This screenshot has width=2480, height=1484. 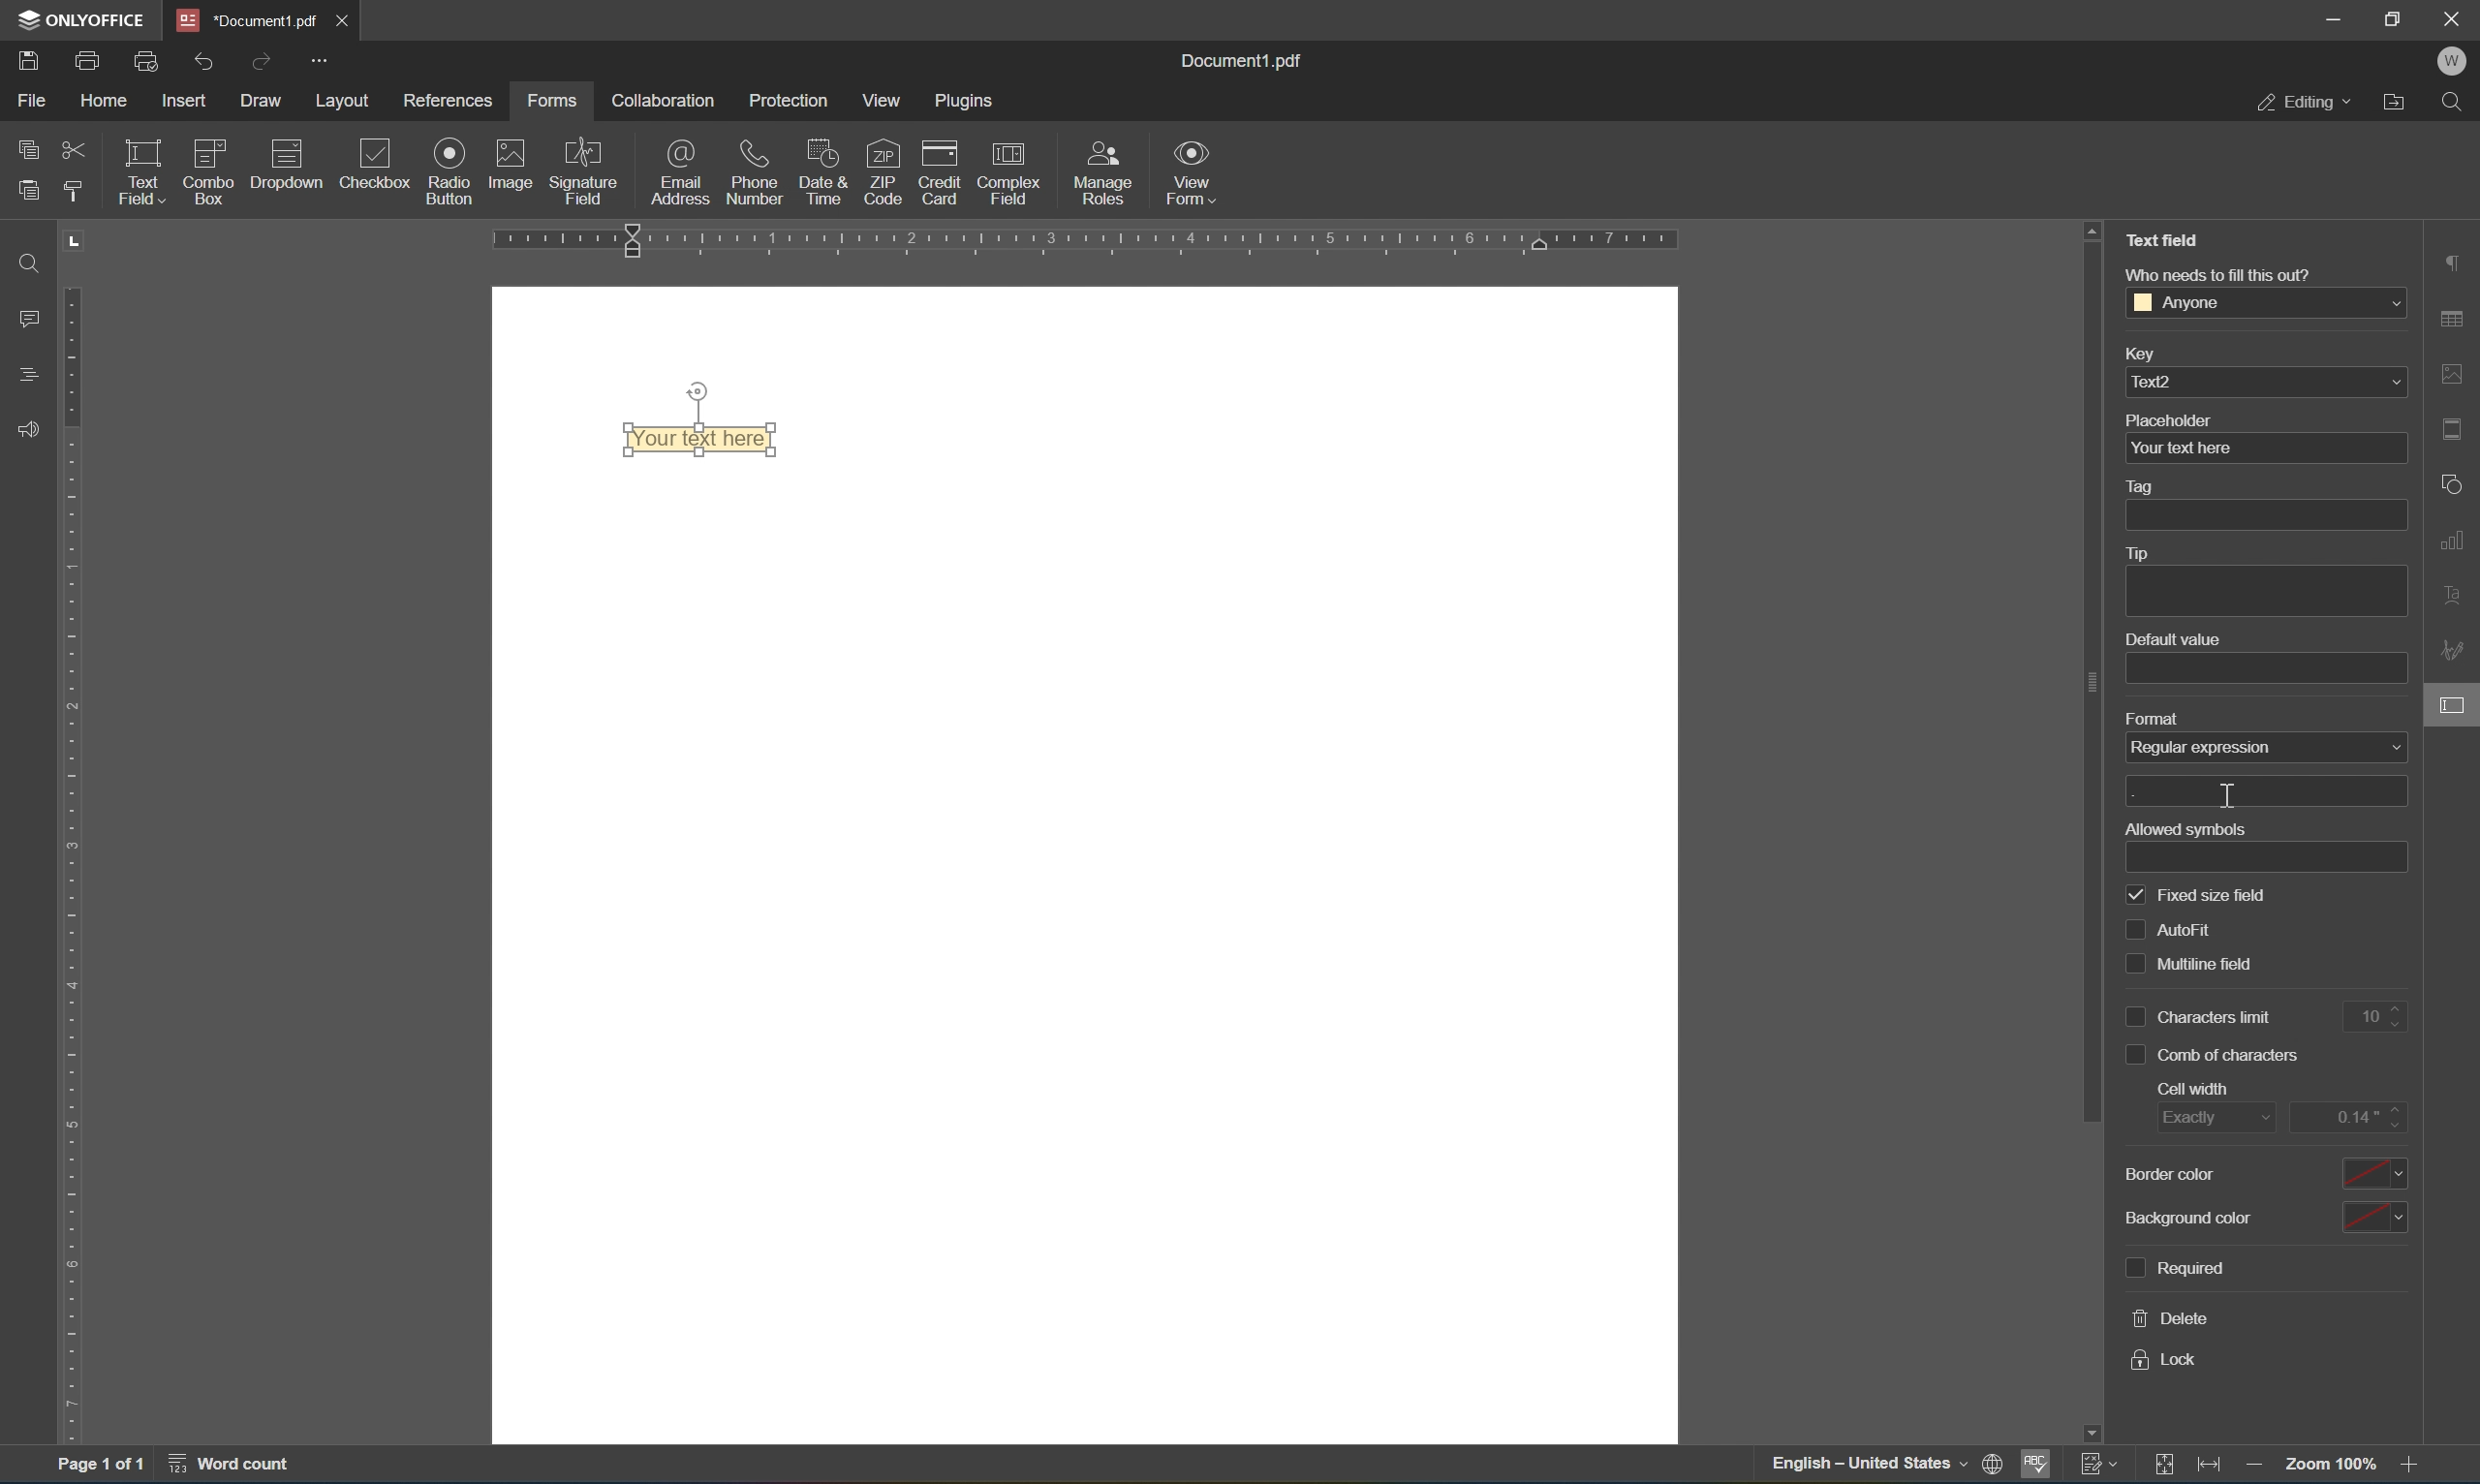 What do you see at coordinates (2263, 302) in the screenshot?
I see `anyone` at bounding box center [2263, 302].